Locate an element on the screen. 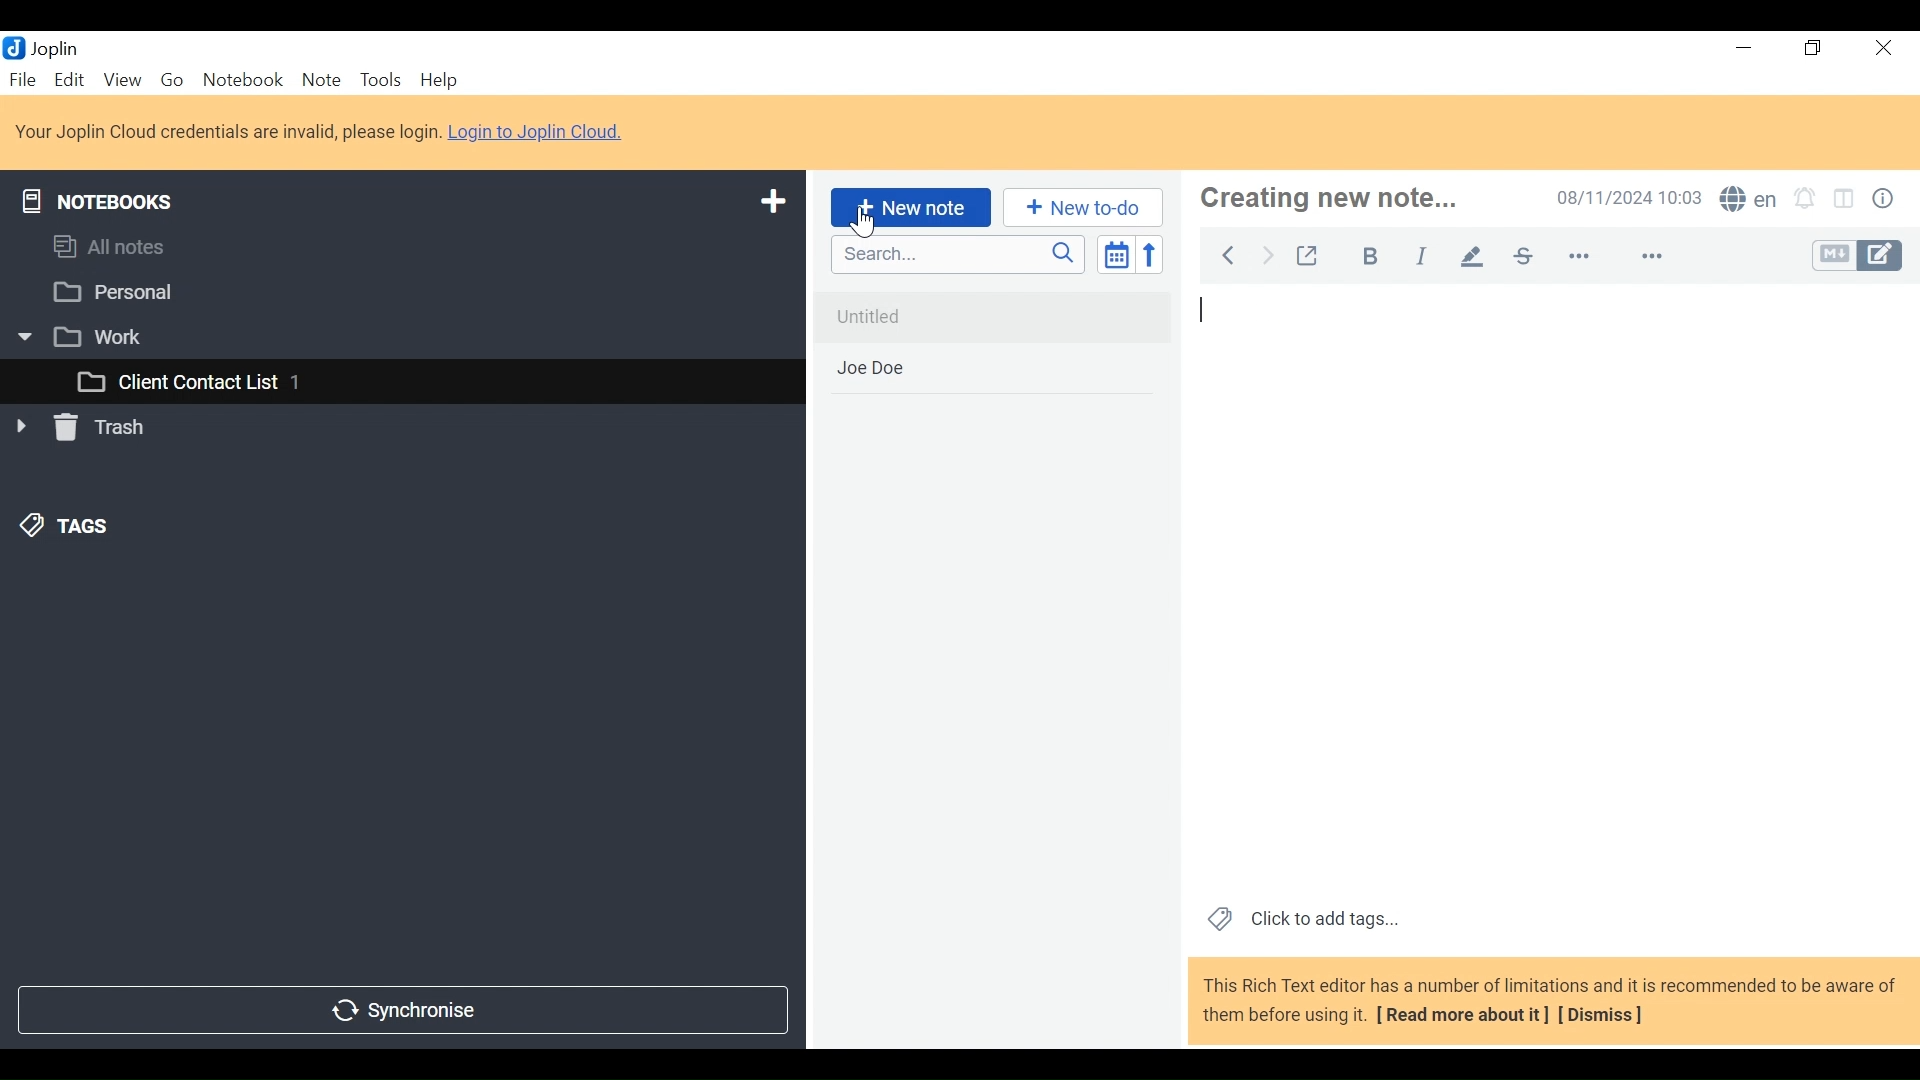 Image resolution: width=1920 pixels, height=1080 pixels. Add a notebook is located at coordinates (770, 202).